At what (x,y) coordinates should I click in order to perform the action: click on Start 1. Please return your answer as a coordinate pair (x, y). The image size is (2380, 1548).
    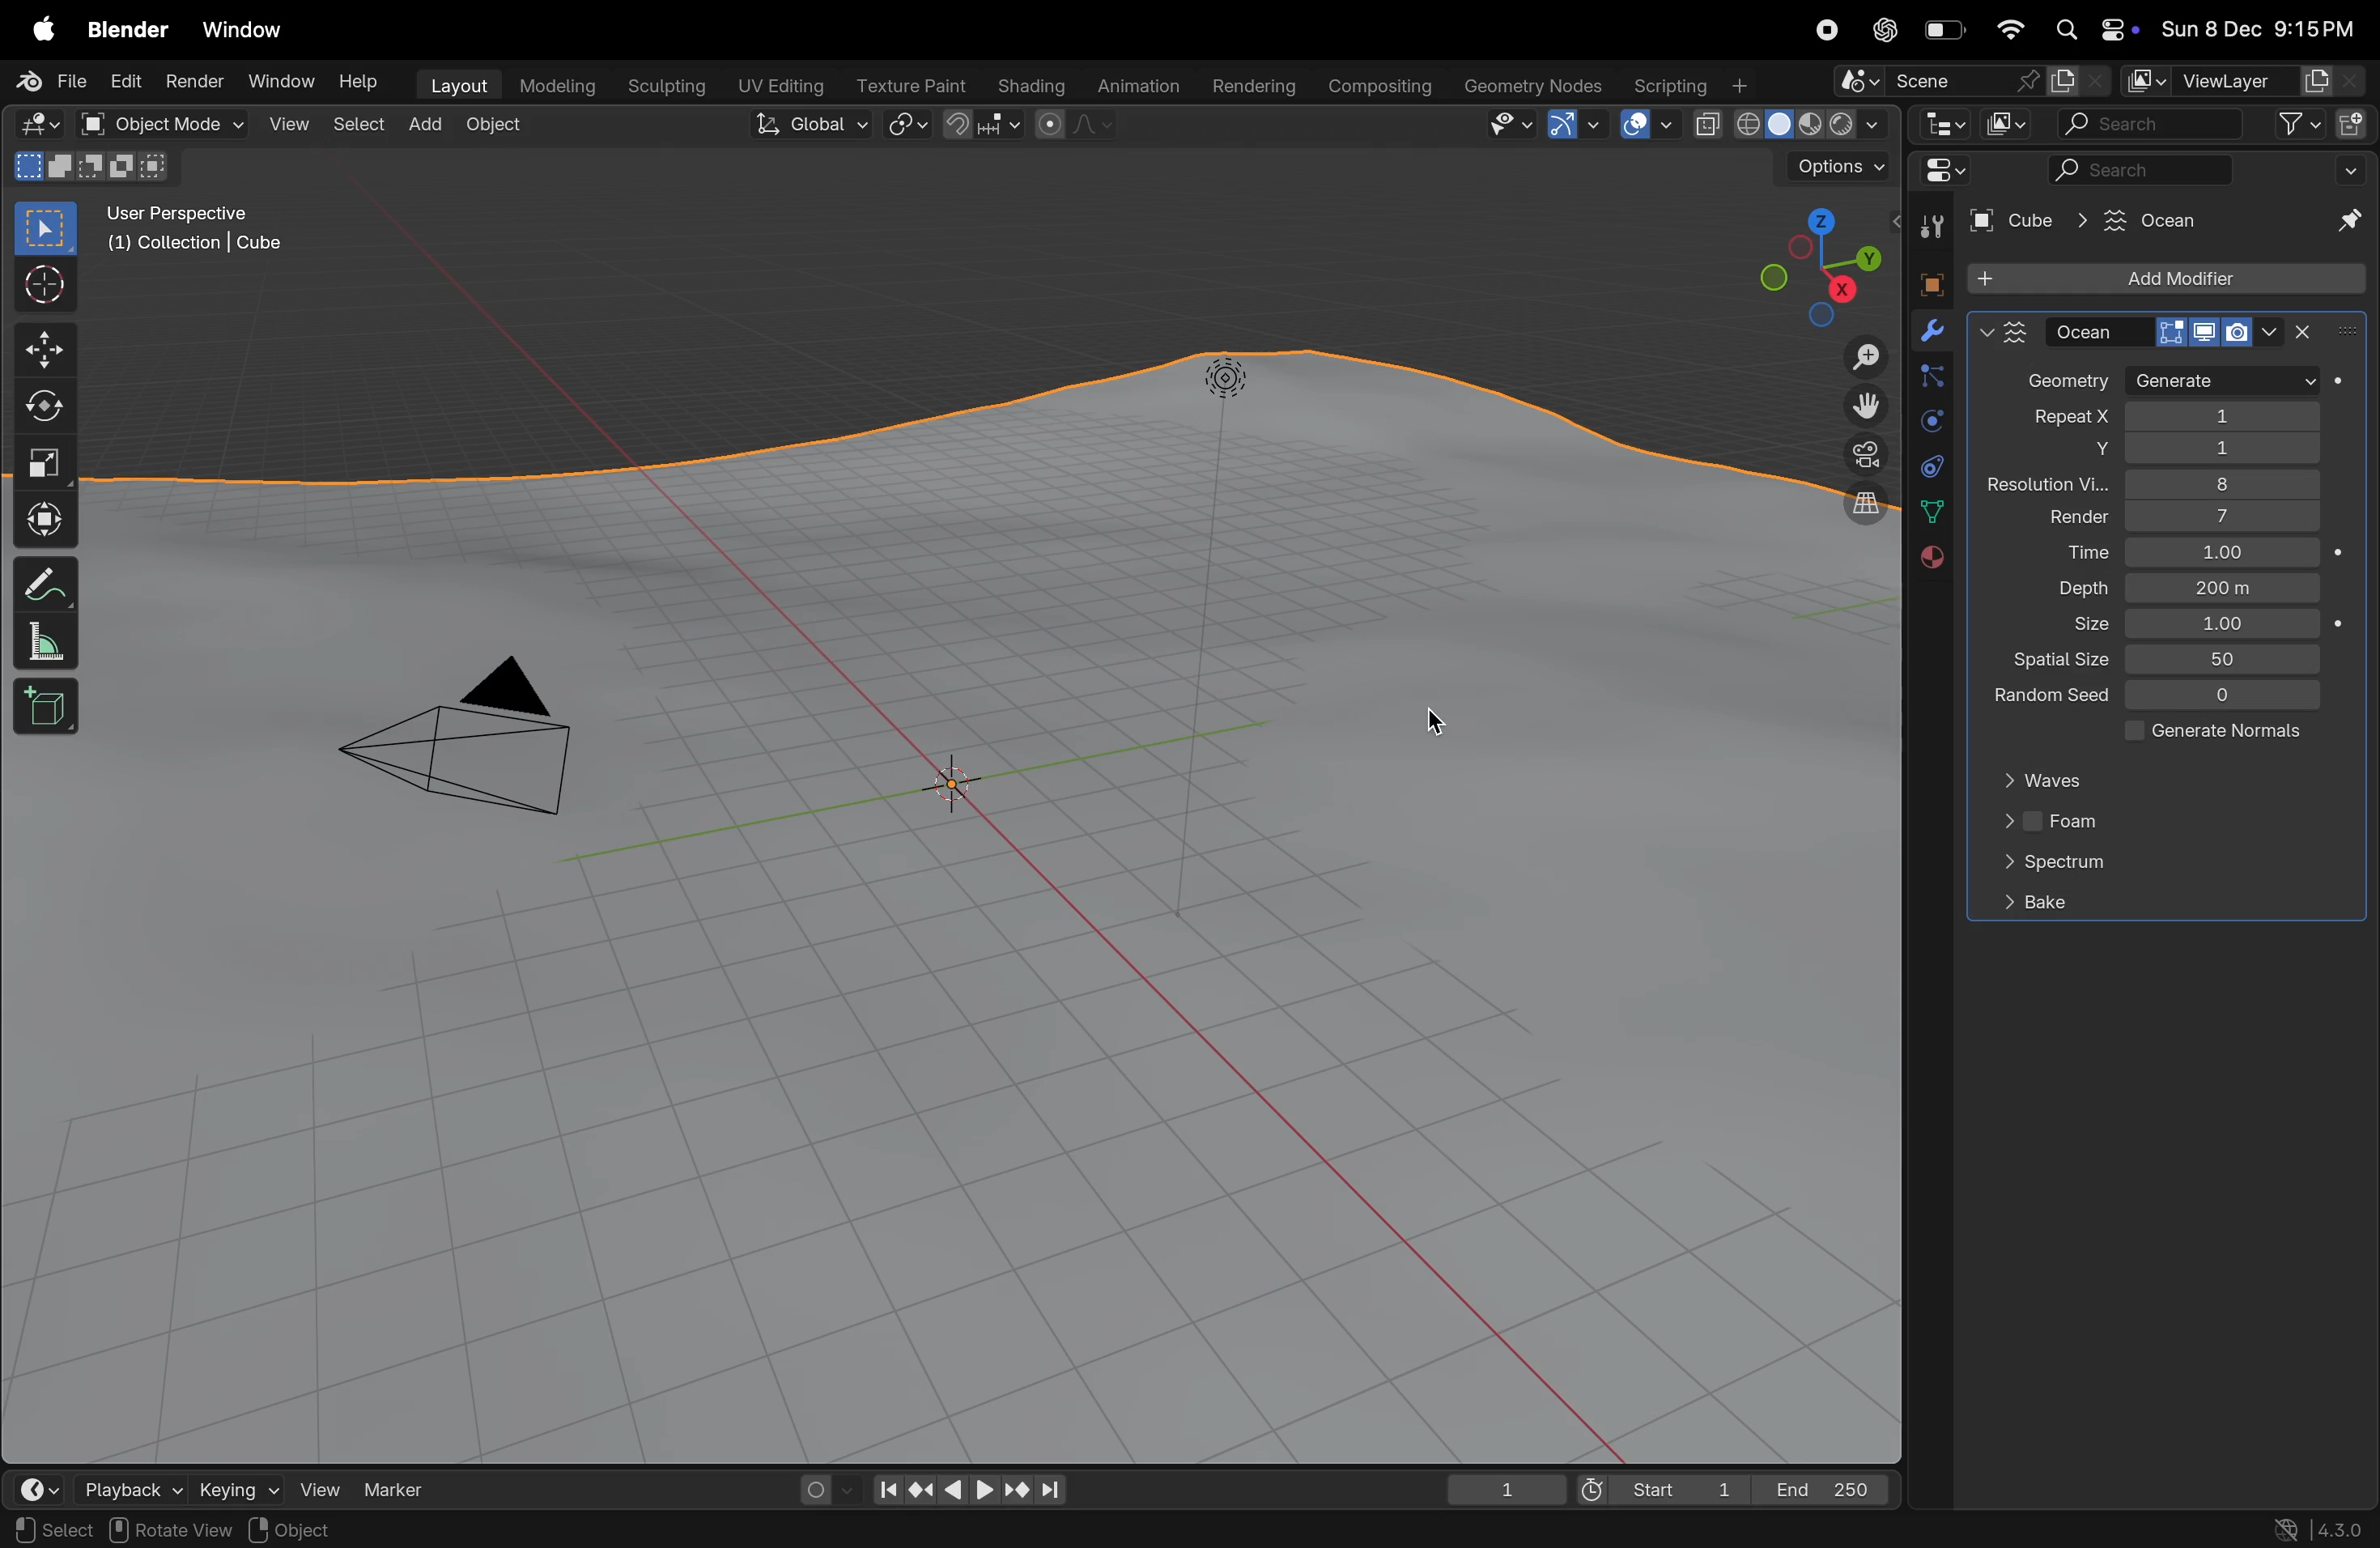
    Looking at the image, I should click on (1659, 1488).